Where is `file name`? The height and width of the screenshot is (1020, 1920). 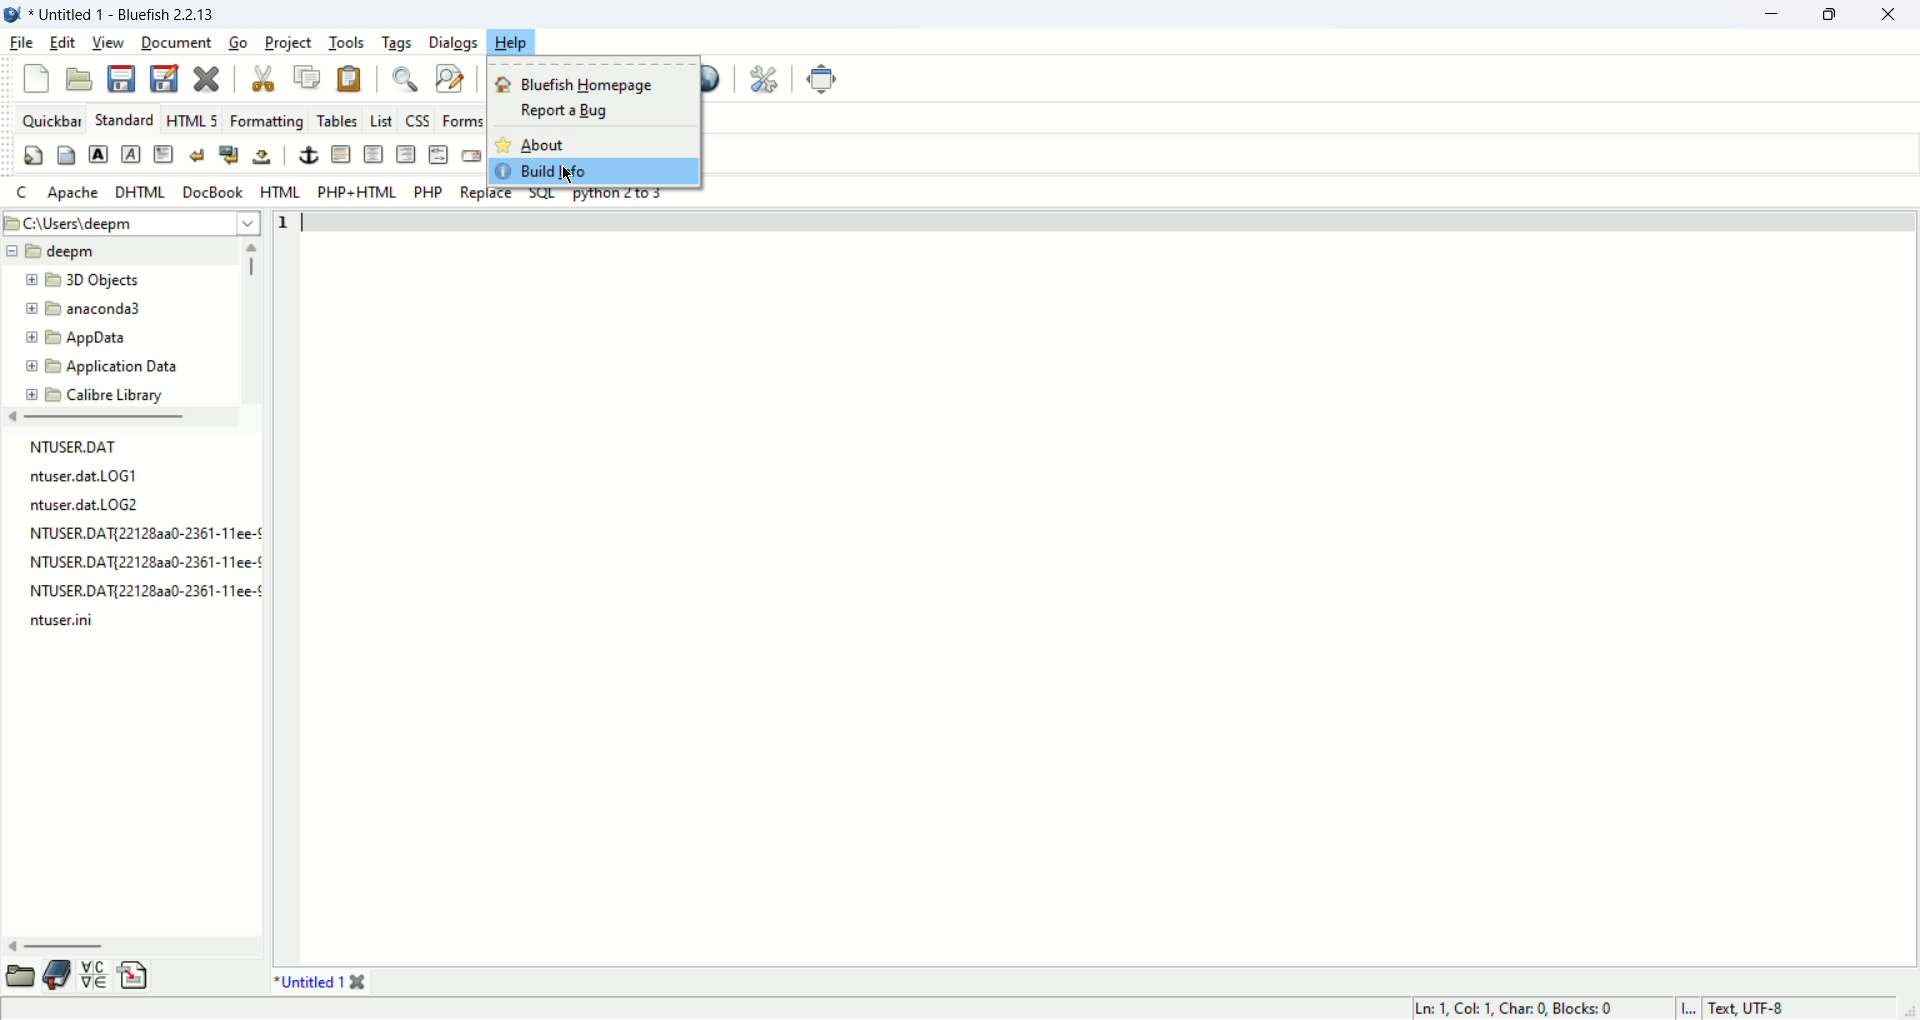
file name is located at coordinates (63, 624).